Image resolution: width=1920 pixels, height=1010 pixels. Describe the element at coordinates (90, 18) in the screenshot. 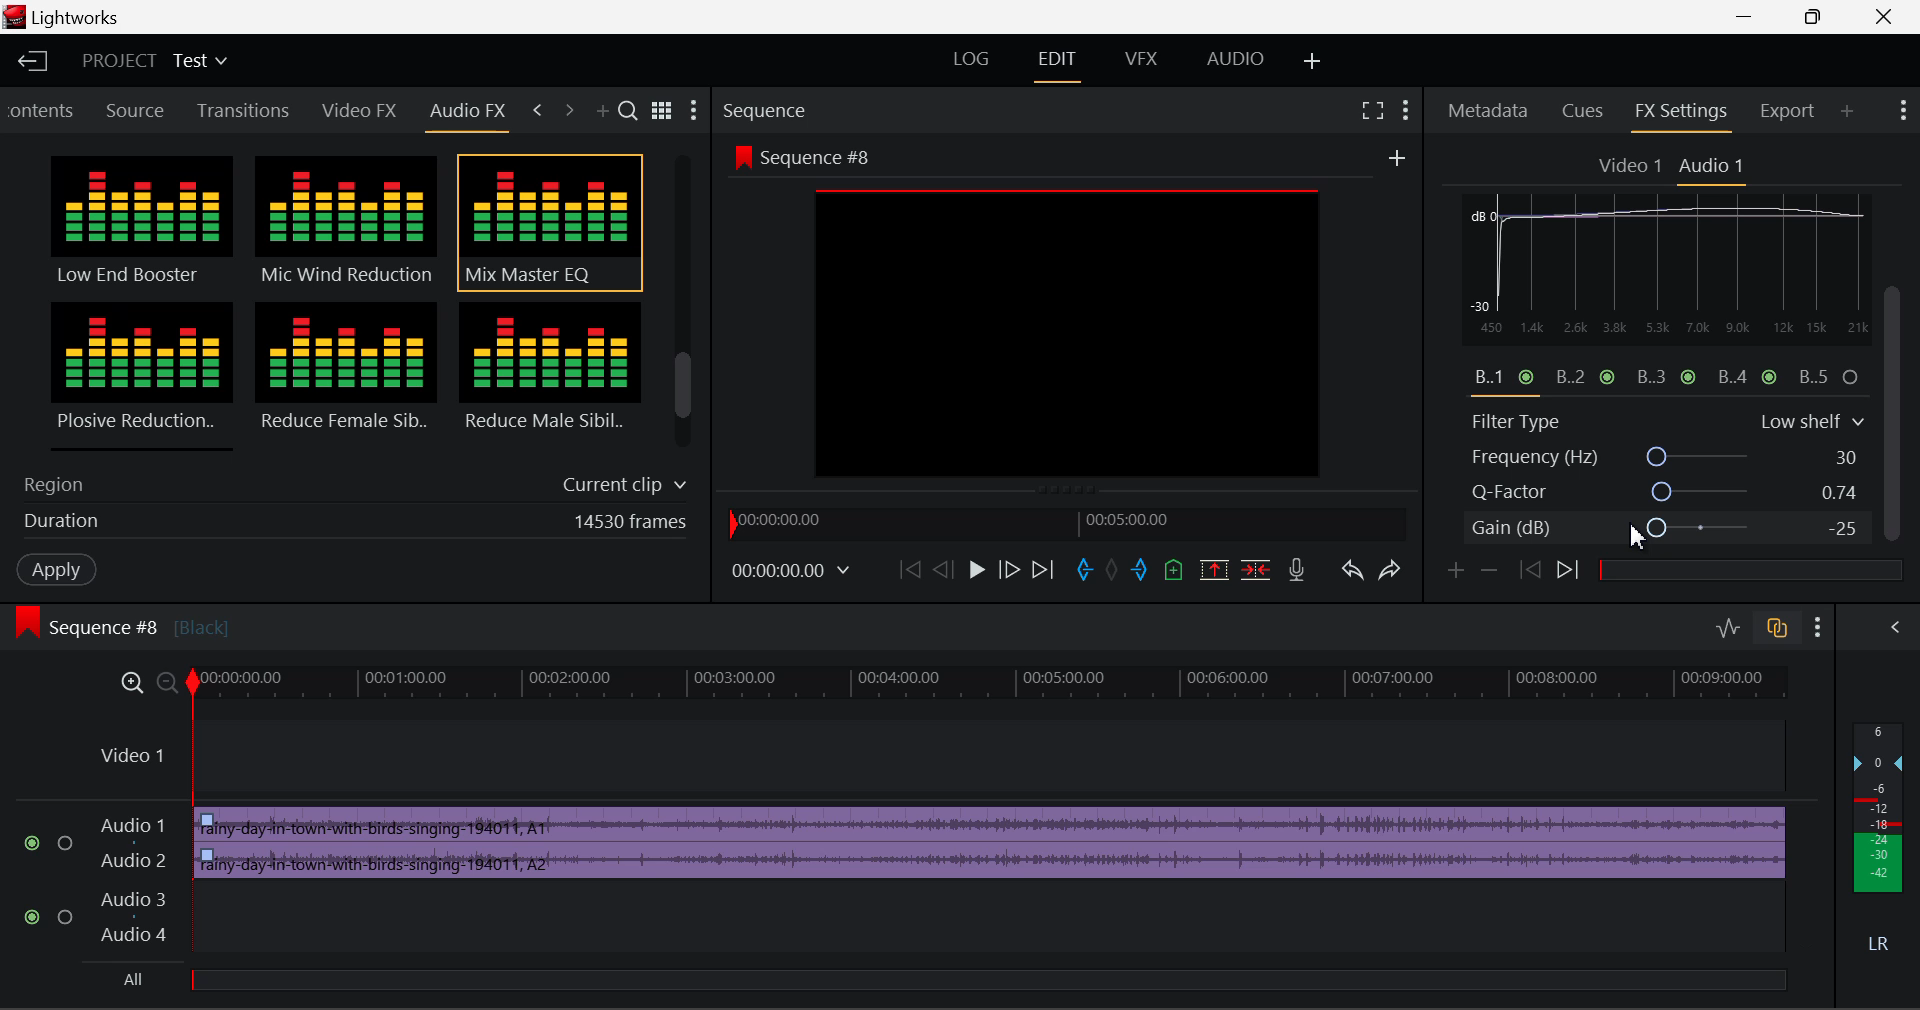

I see `Lightworks` at that location.